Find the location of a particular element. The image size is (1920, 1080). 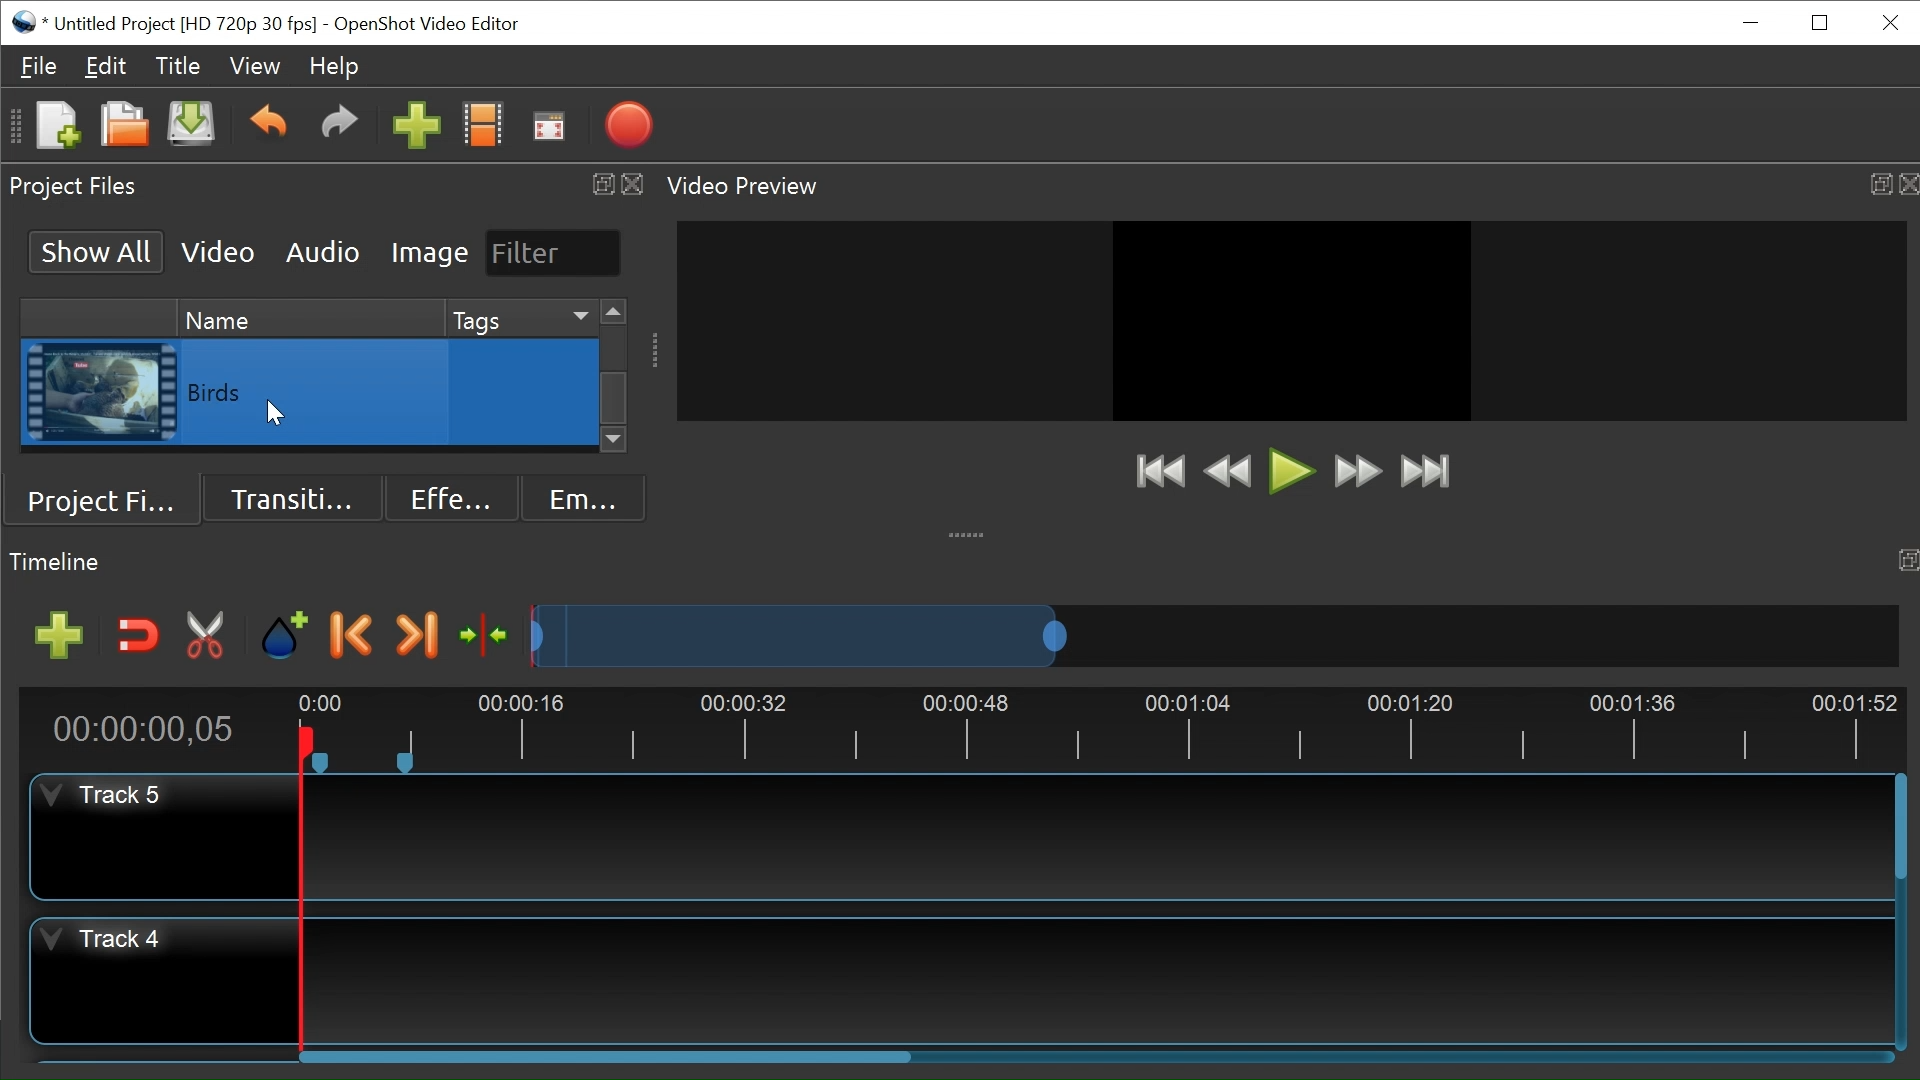

Timeline is located at coordinates (1103, 726).